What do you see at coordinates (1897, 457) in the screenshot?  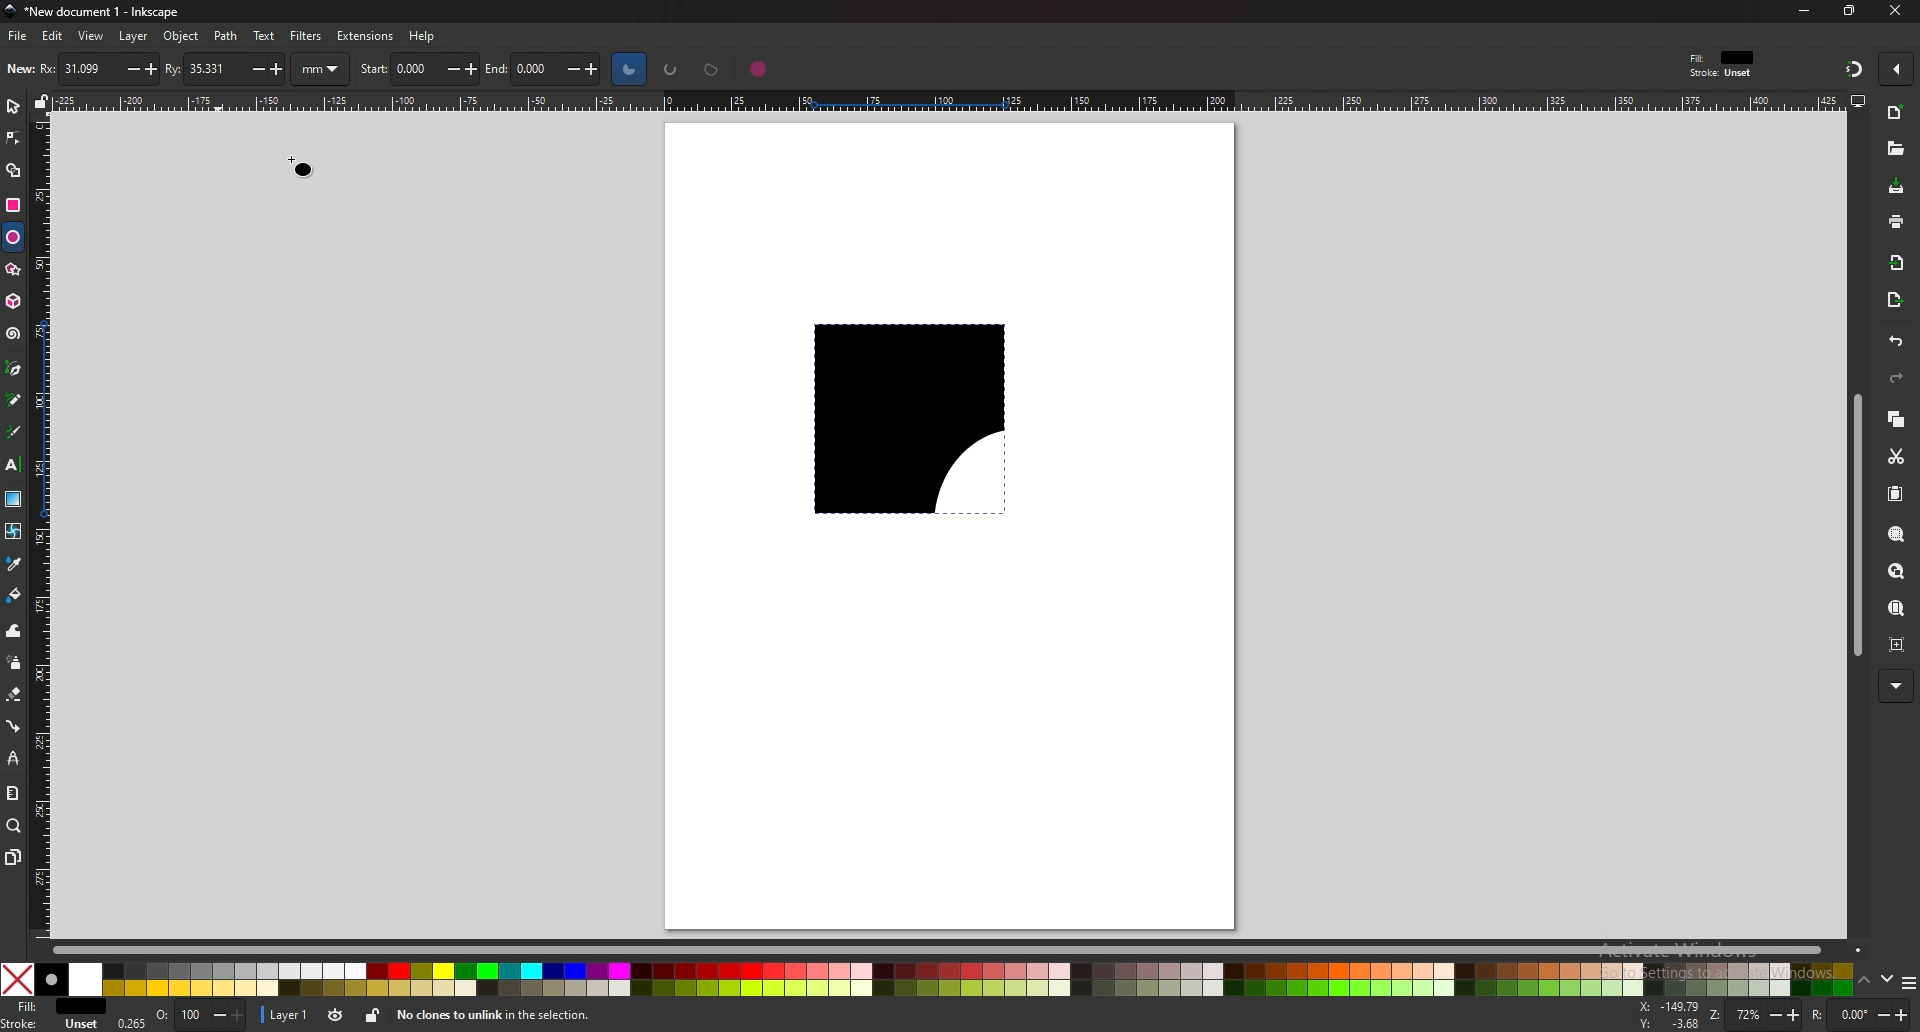 I see `cut` at bounding box center [1897, 457].